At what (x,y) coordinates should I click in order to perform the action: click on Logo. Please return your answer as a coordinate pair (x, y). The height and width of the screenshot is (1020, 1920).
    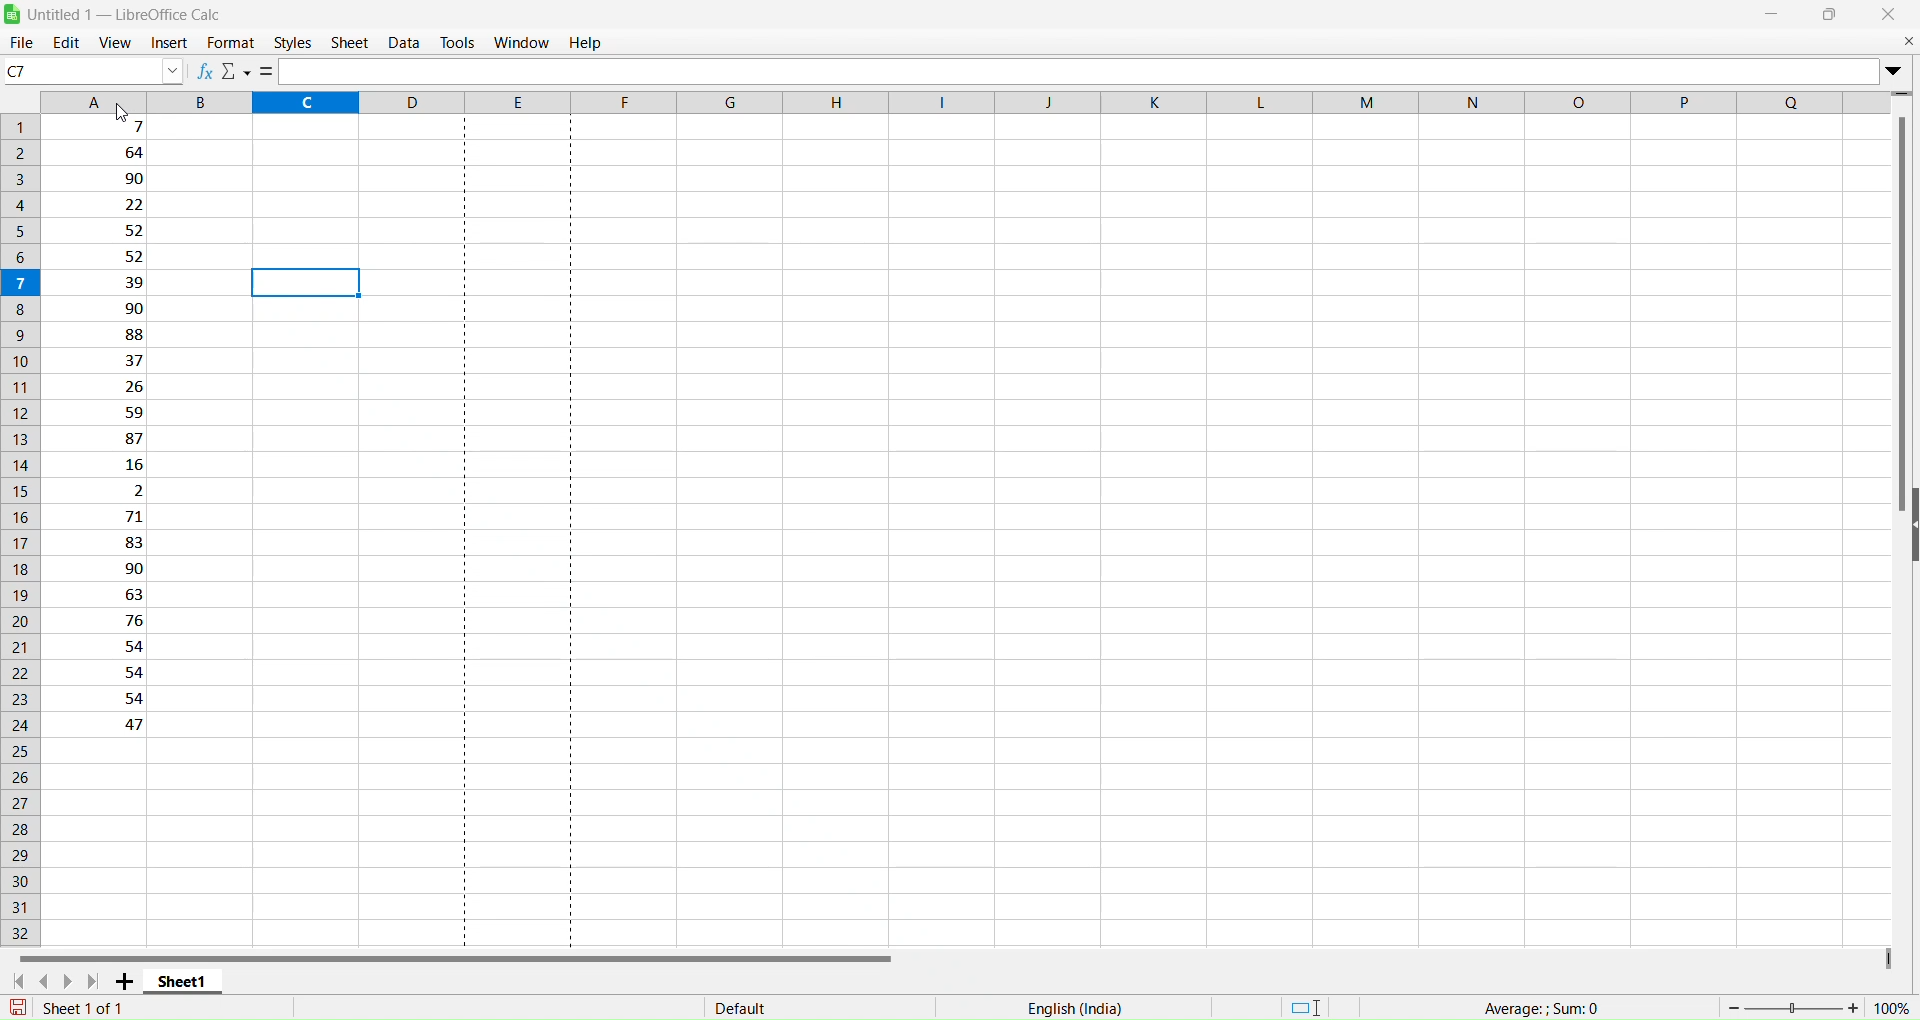
    Looking at the image, I should click on (14, 13).